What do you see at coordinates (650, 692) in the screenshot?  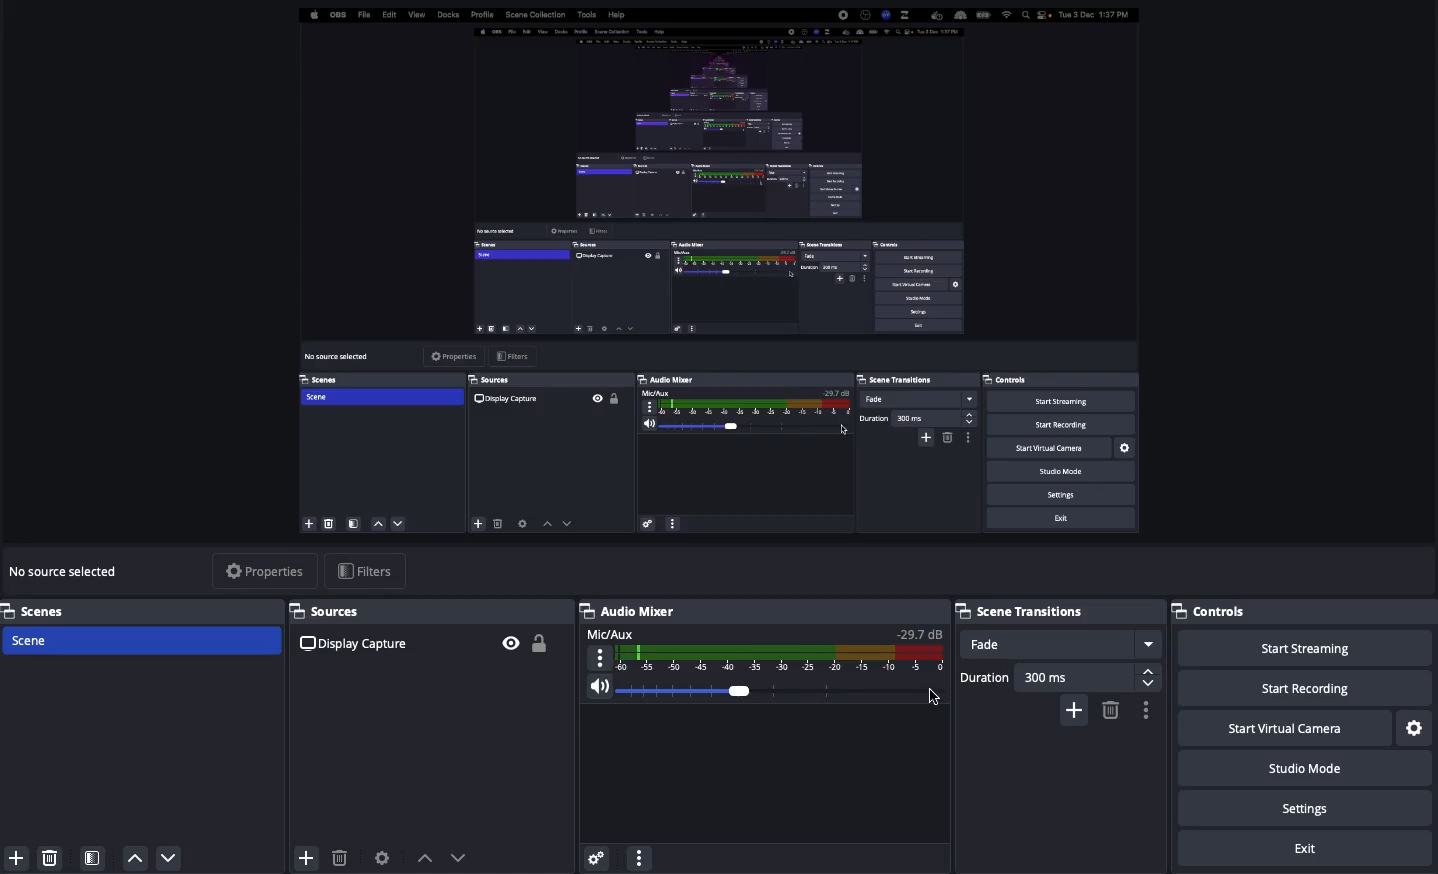 I see `Volume` at bounding box center [650, 692].